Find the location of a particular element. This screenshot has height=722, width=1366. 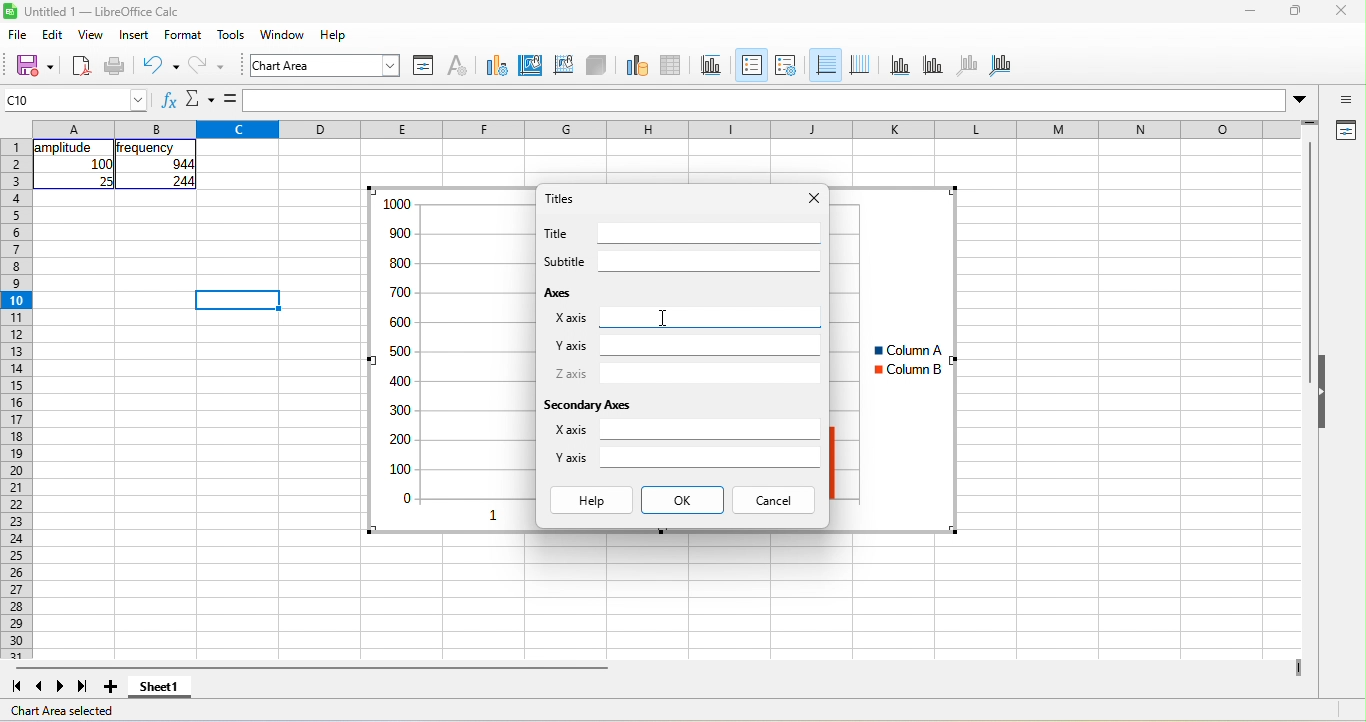

format selection is located at coordinates (424, 66).